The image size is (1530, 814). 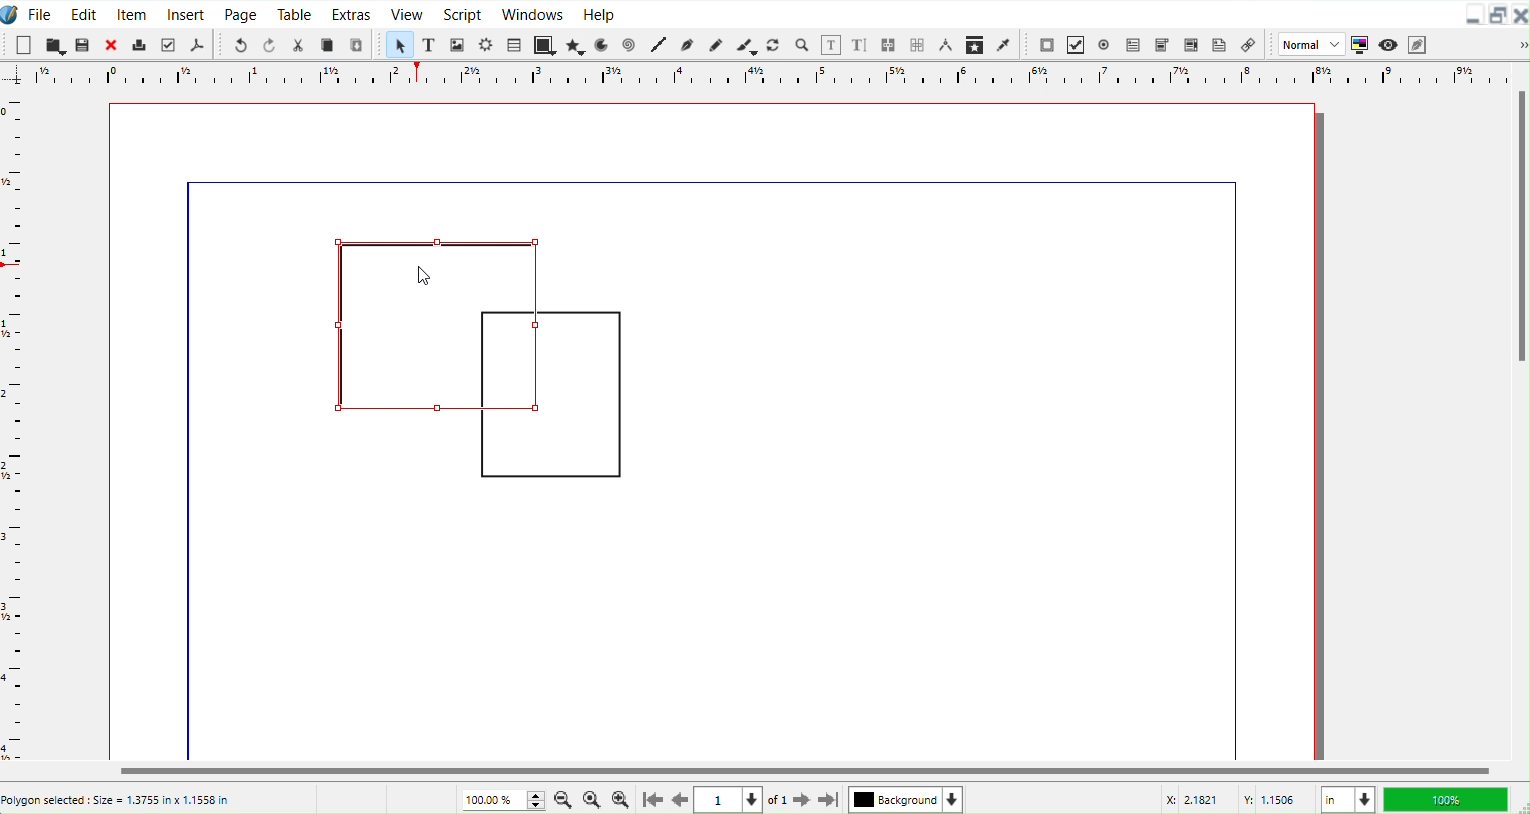 I want to click on Normal, so click(x=1309, y=44).